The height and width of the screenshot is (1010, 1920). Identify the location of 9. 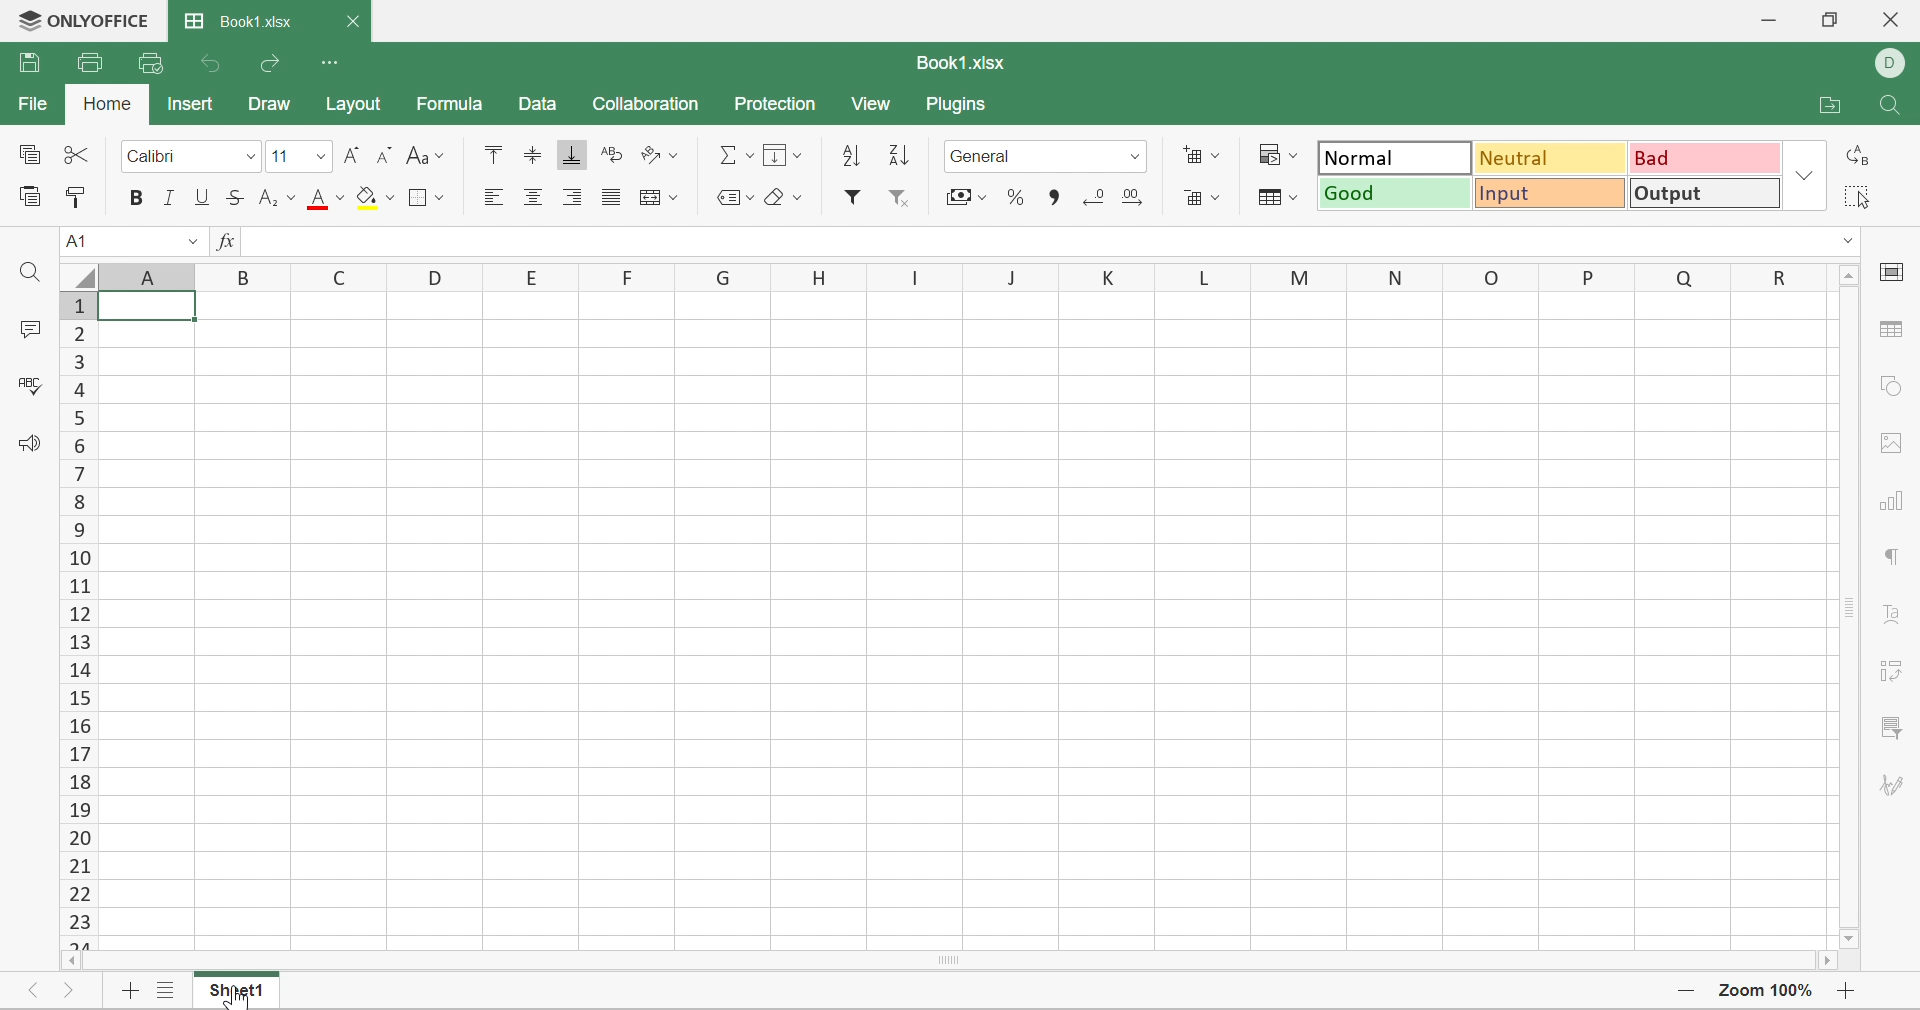
(82, 532).